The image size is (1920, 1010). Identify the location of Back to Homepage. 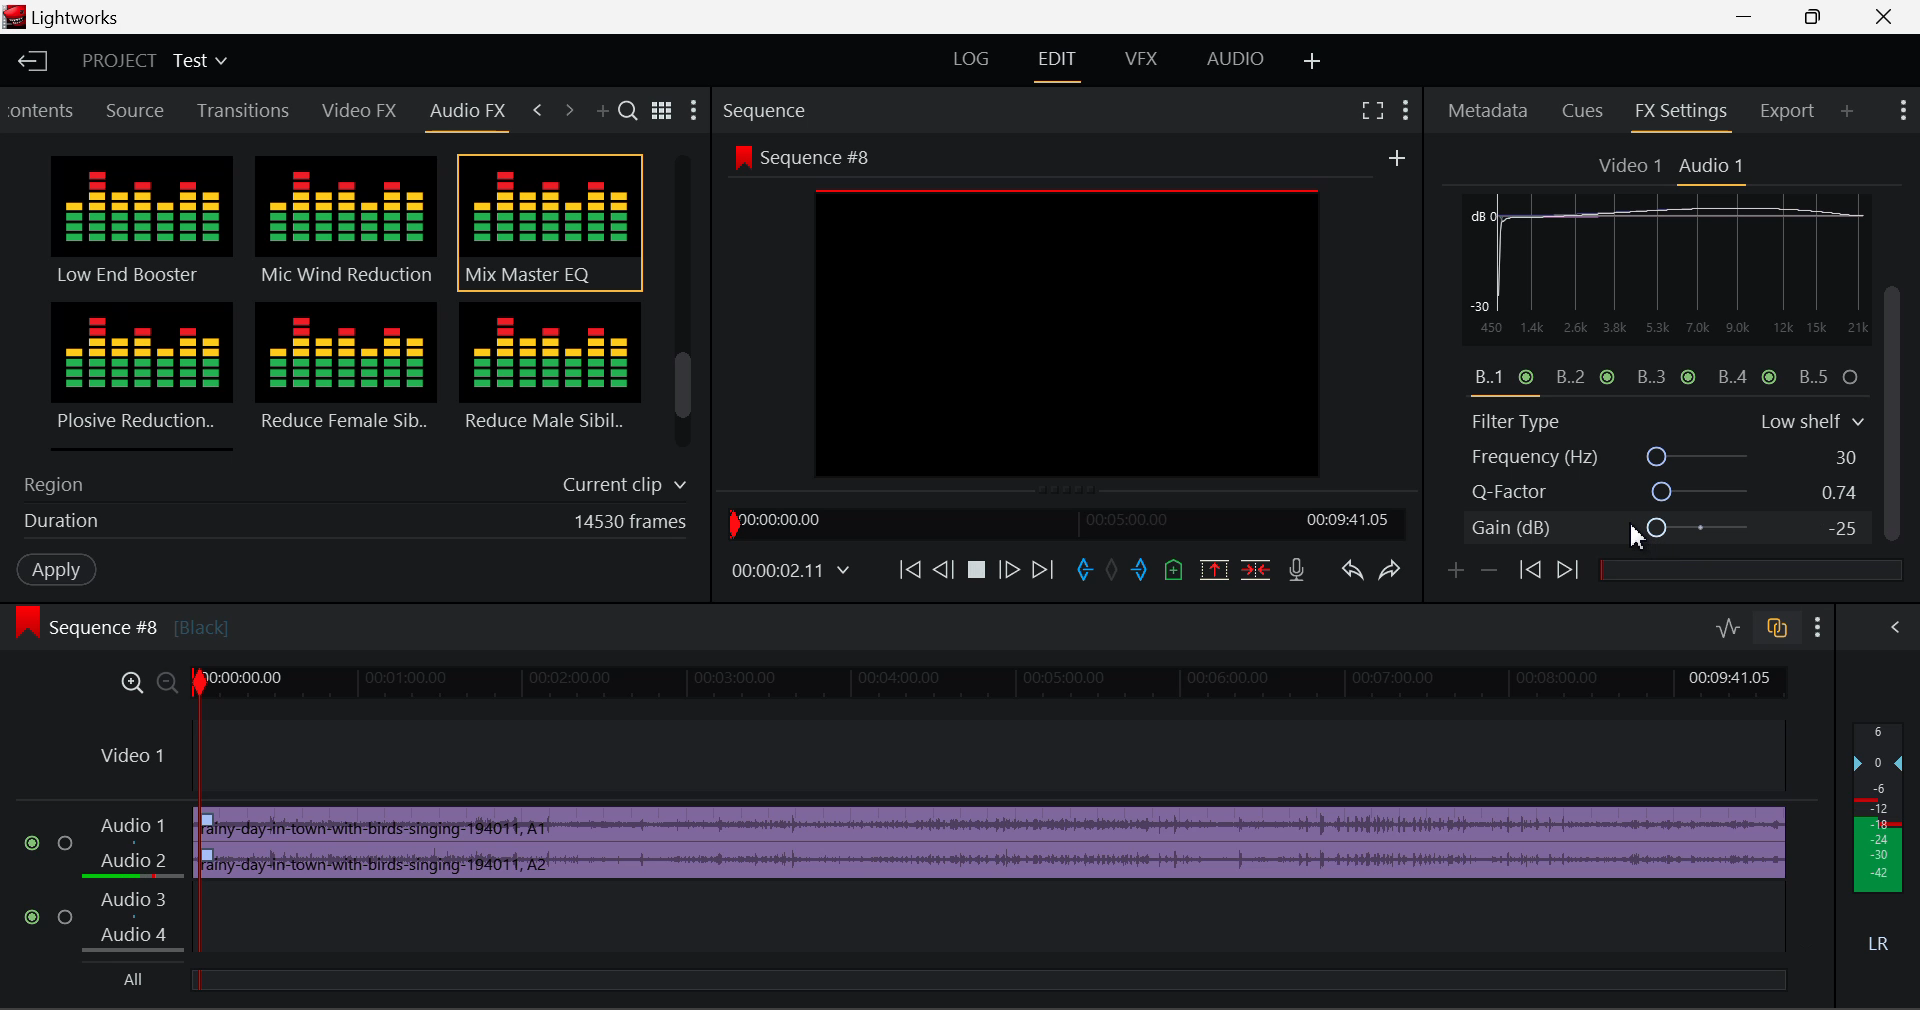
(31, 61).